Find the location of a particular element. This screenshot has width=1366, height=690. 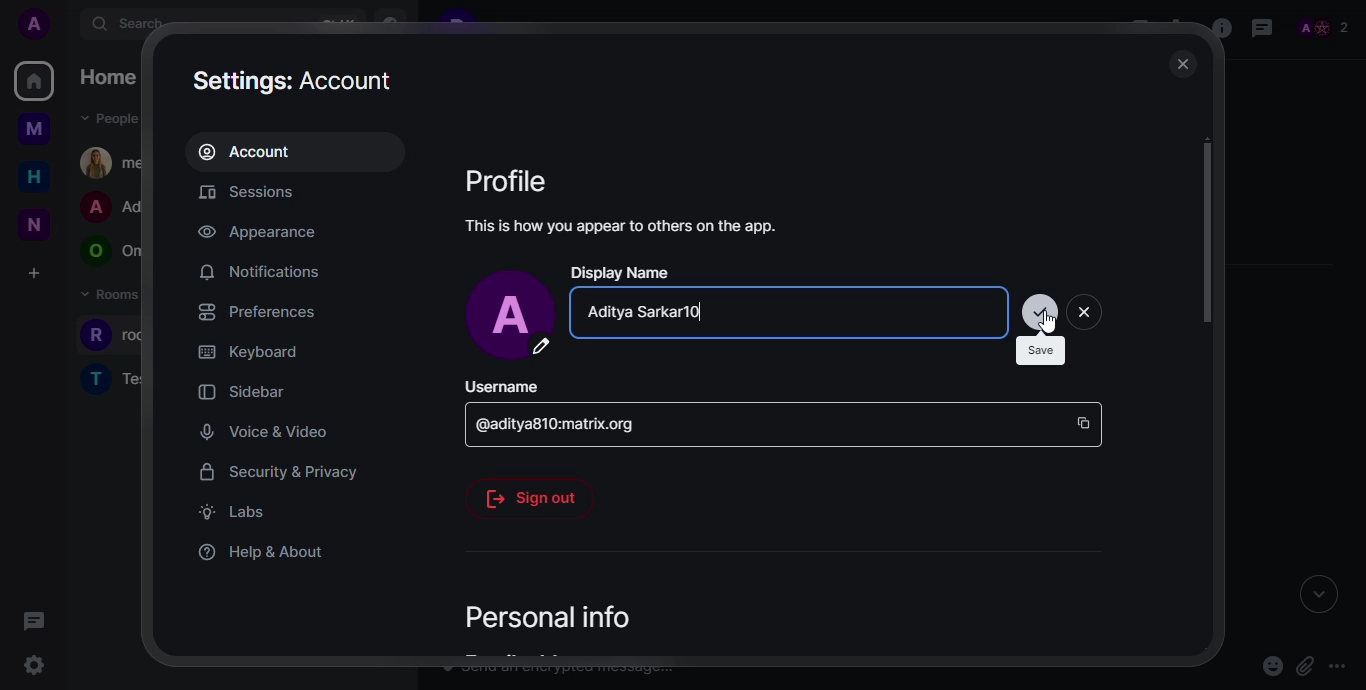

account is located at coordinates (253, 151).